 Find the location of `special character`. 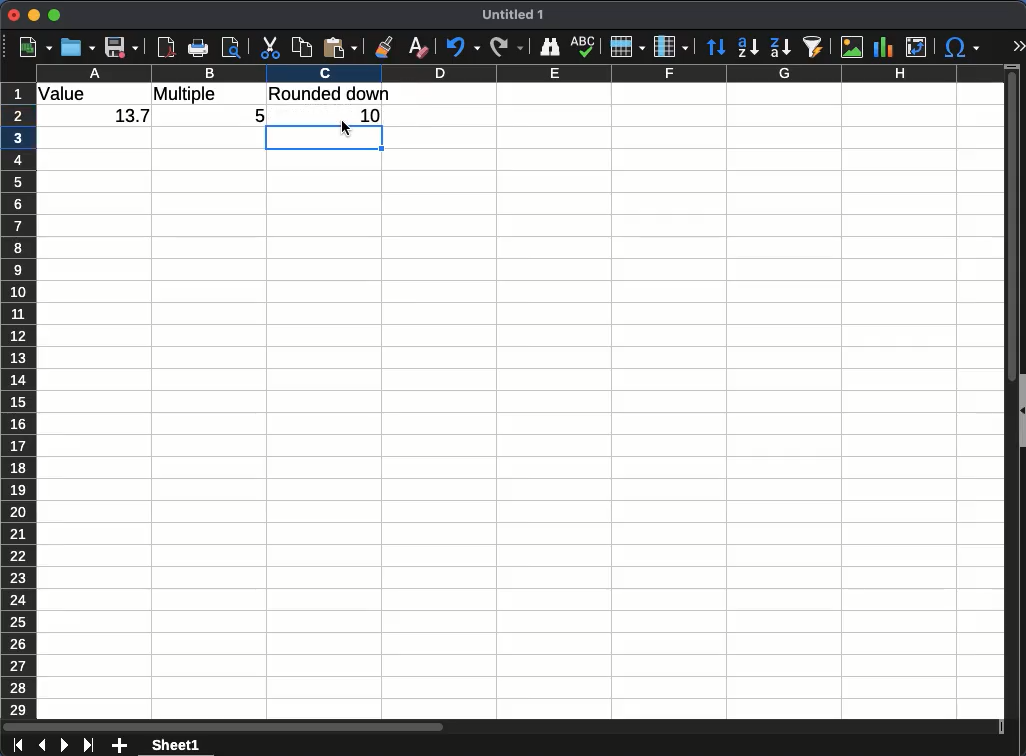

special character is located at coordinates (962, 47).